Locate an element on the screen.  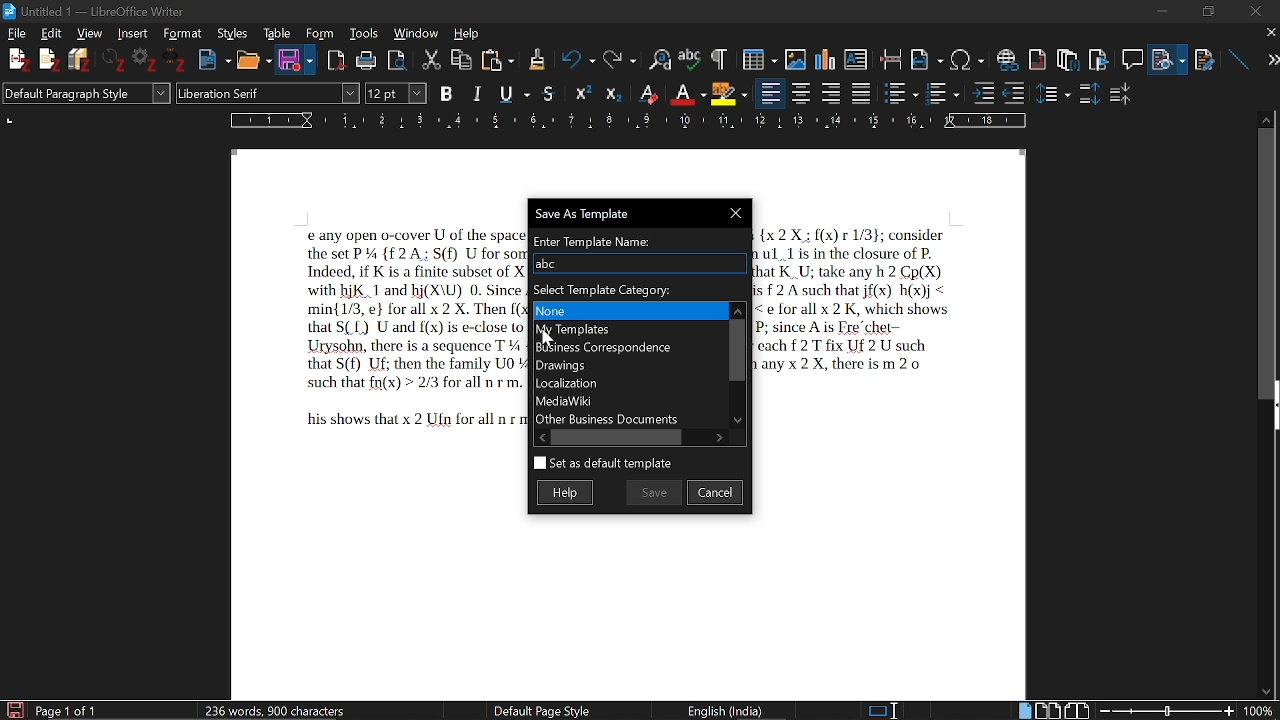
close is located at coordinates (1269, 34).